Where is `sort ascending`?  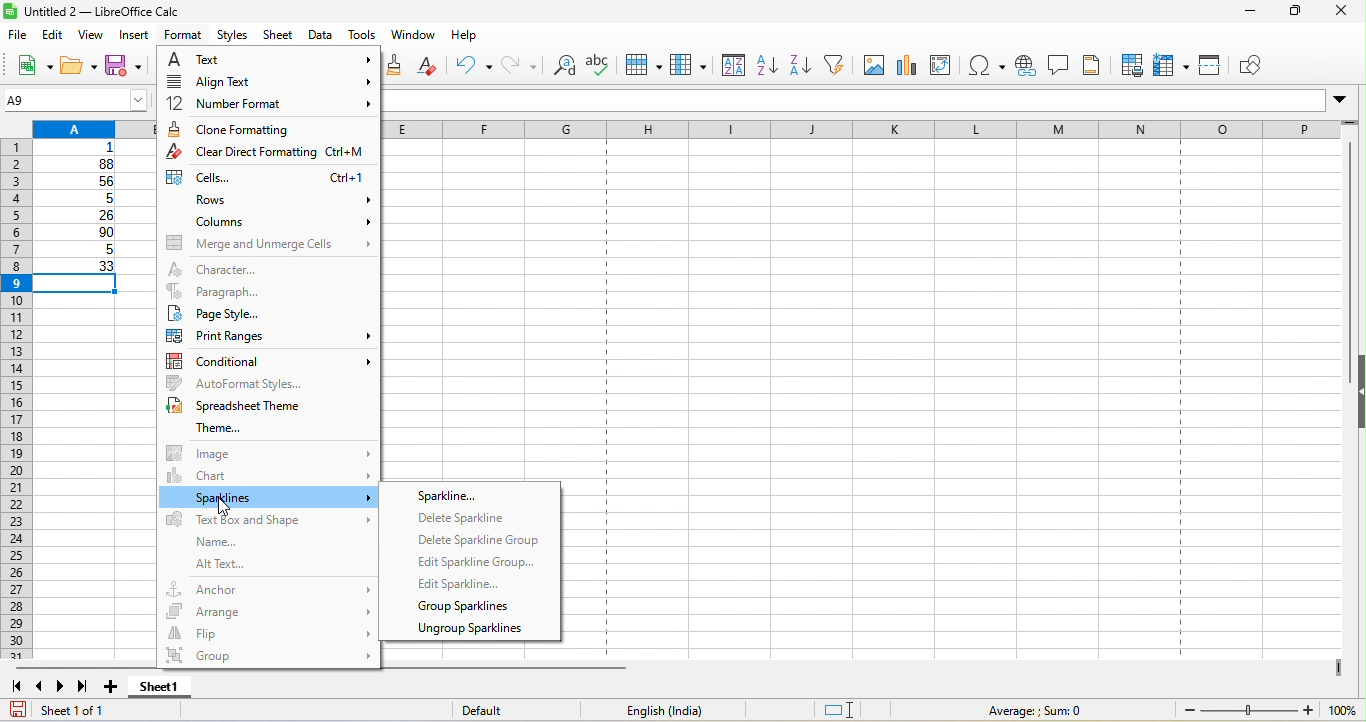 sort ascending is located at coordinates (768, 67).